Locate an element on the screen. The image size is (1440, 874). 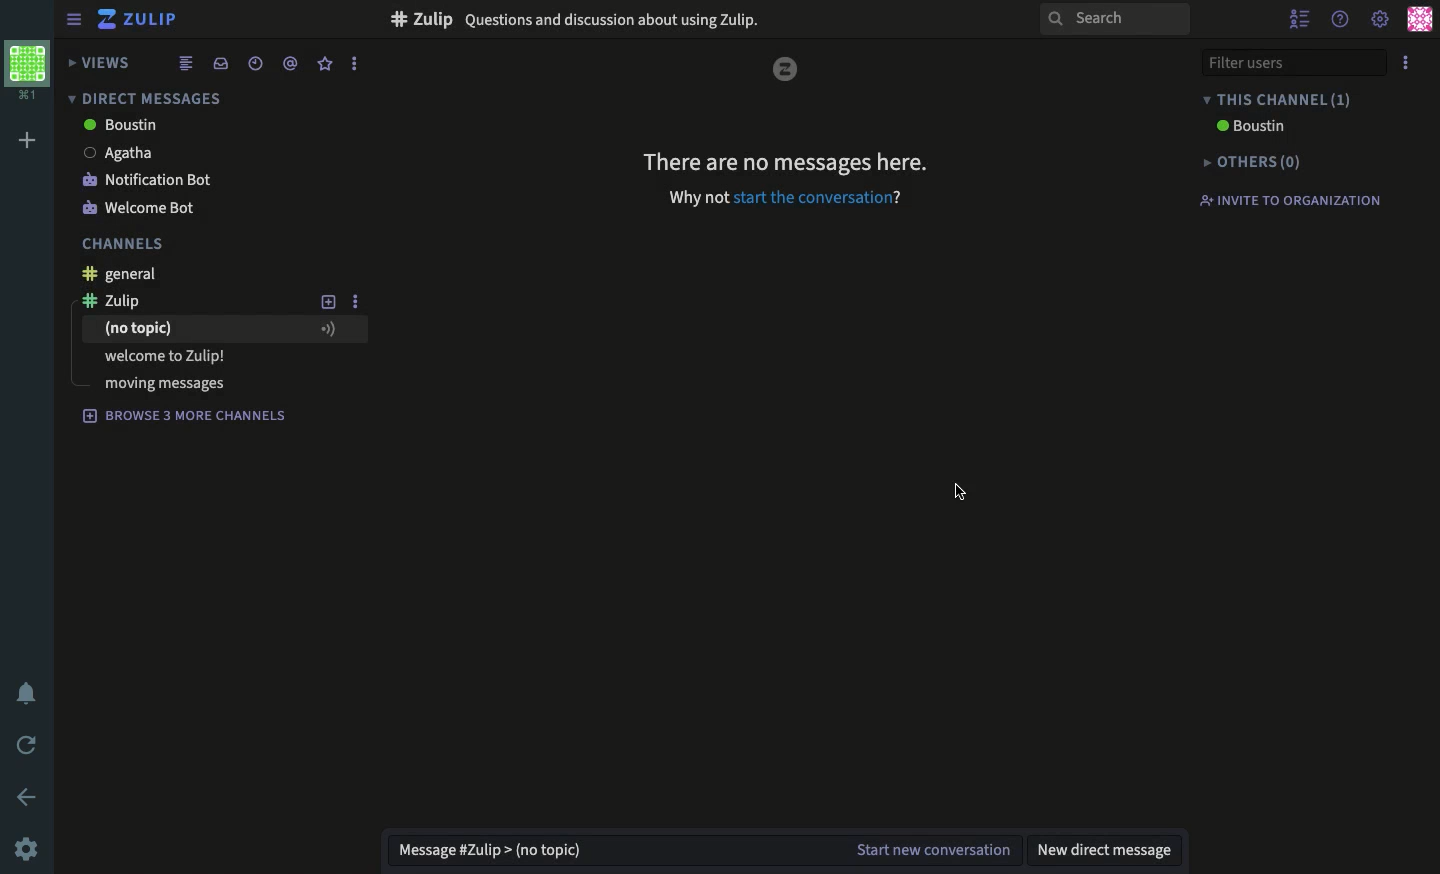
Others is located at coordinates (1258, 162).